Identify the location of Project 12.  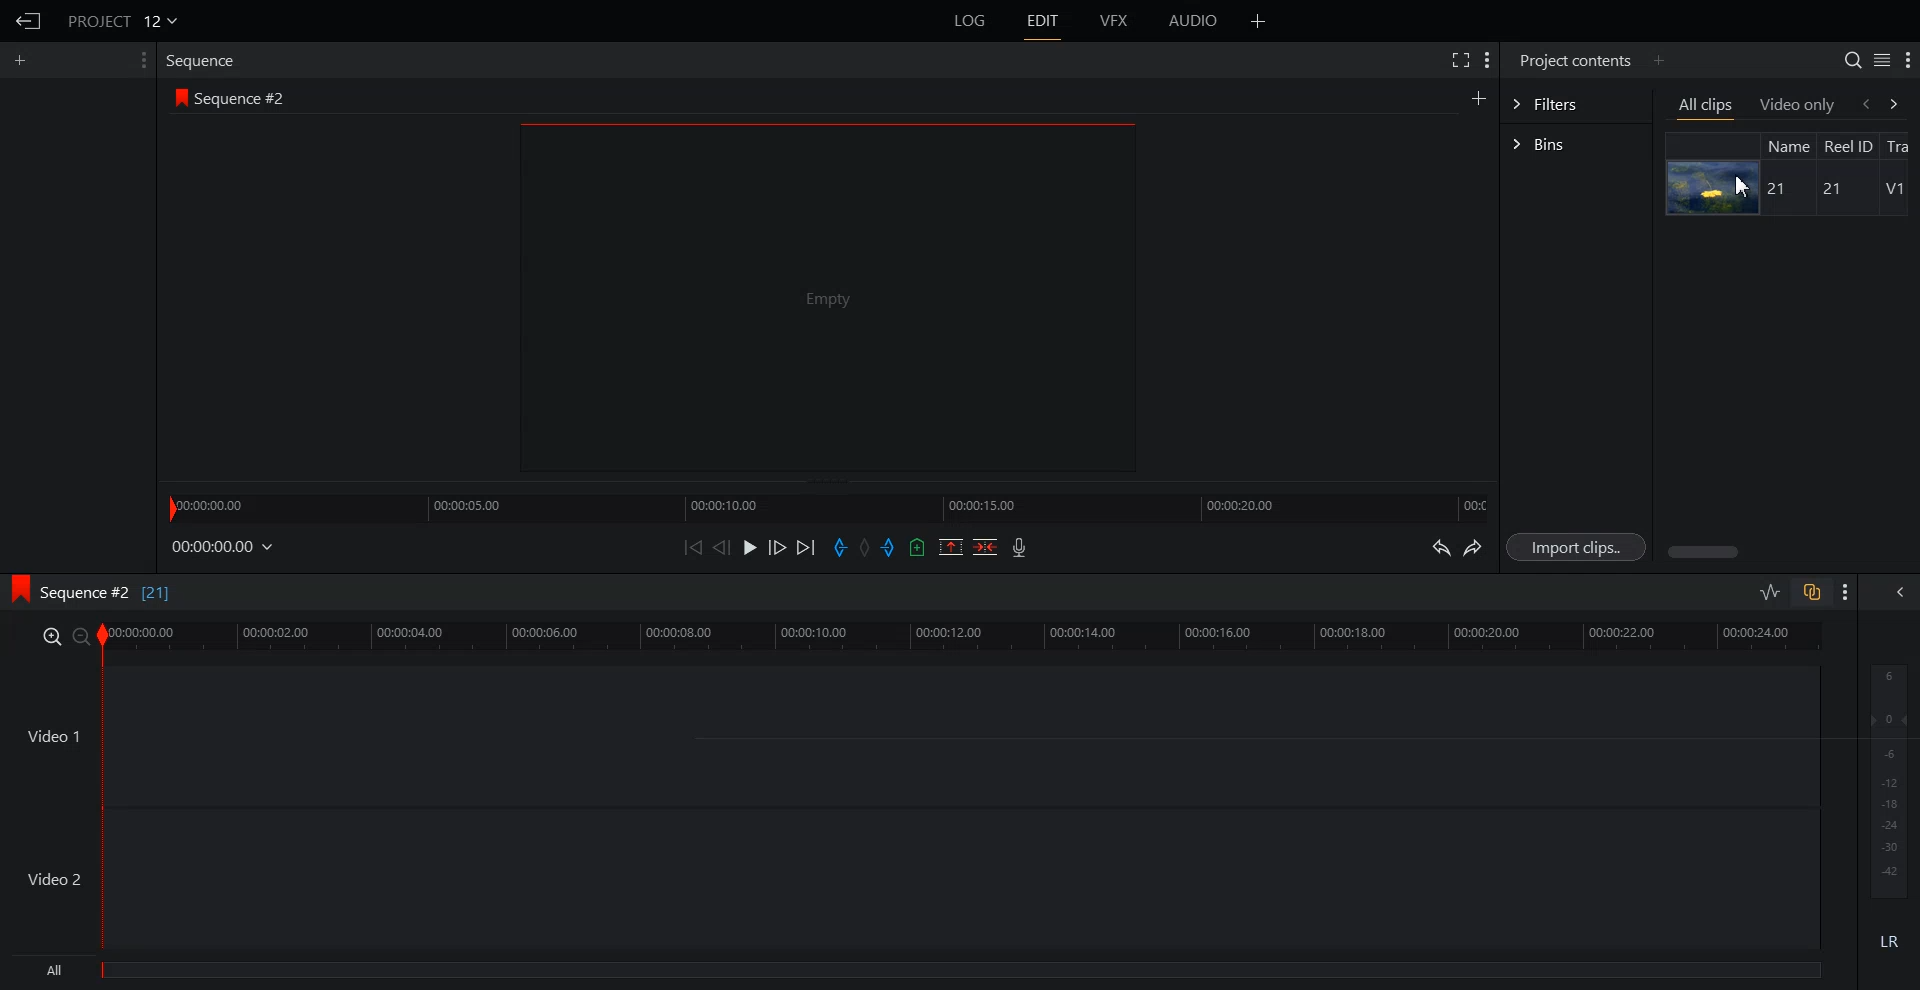
(121, 19).